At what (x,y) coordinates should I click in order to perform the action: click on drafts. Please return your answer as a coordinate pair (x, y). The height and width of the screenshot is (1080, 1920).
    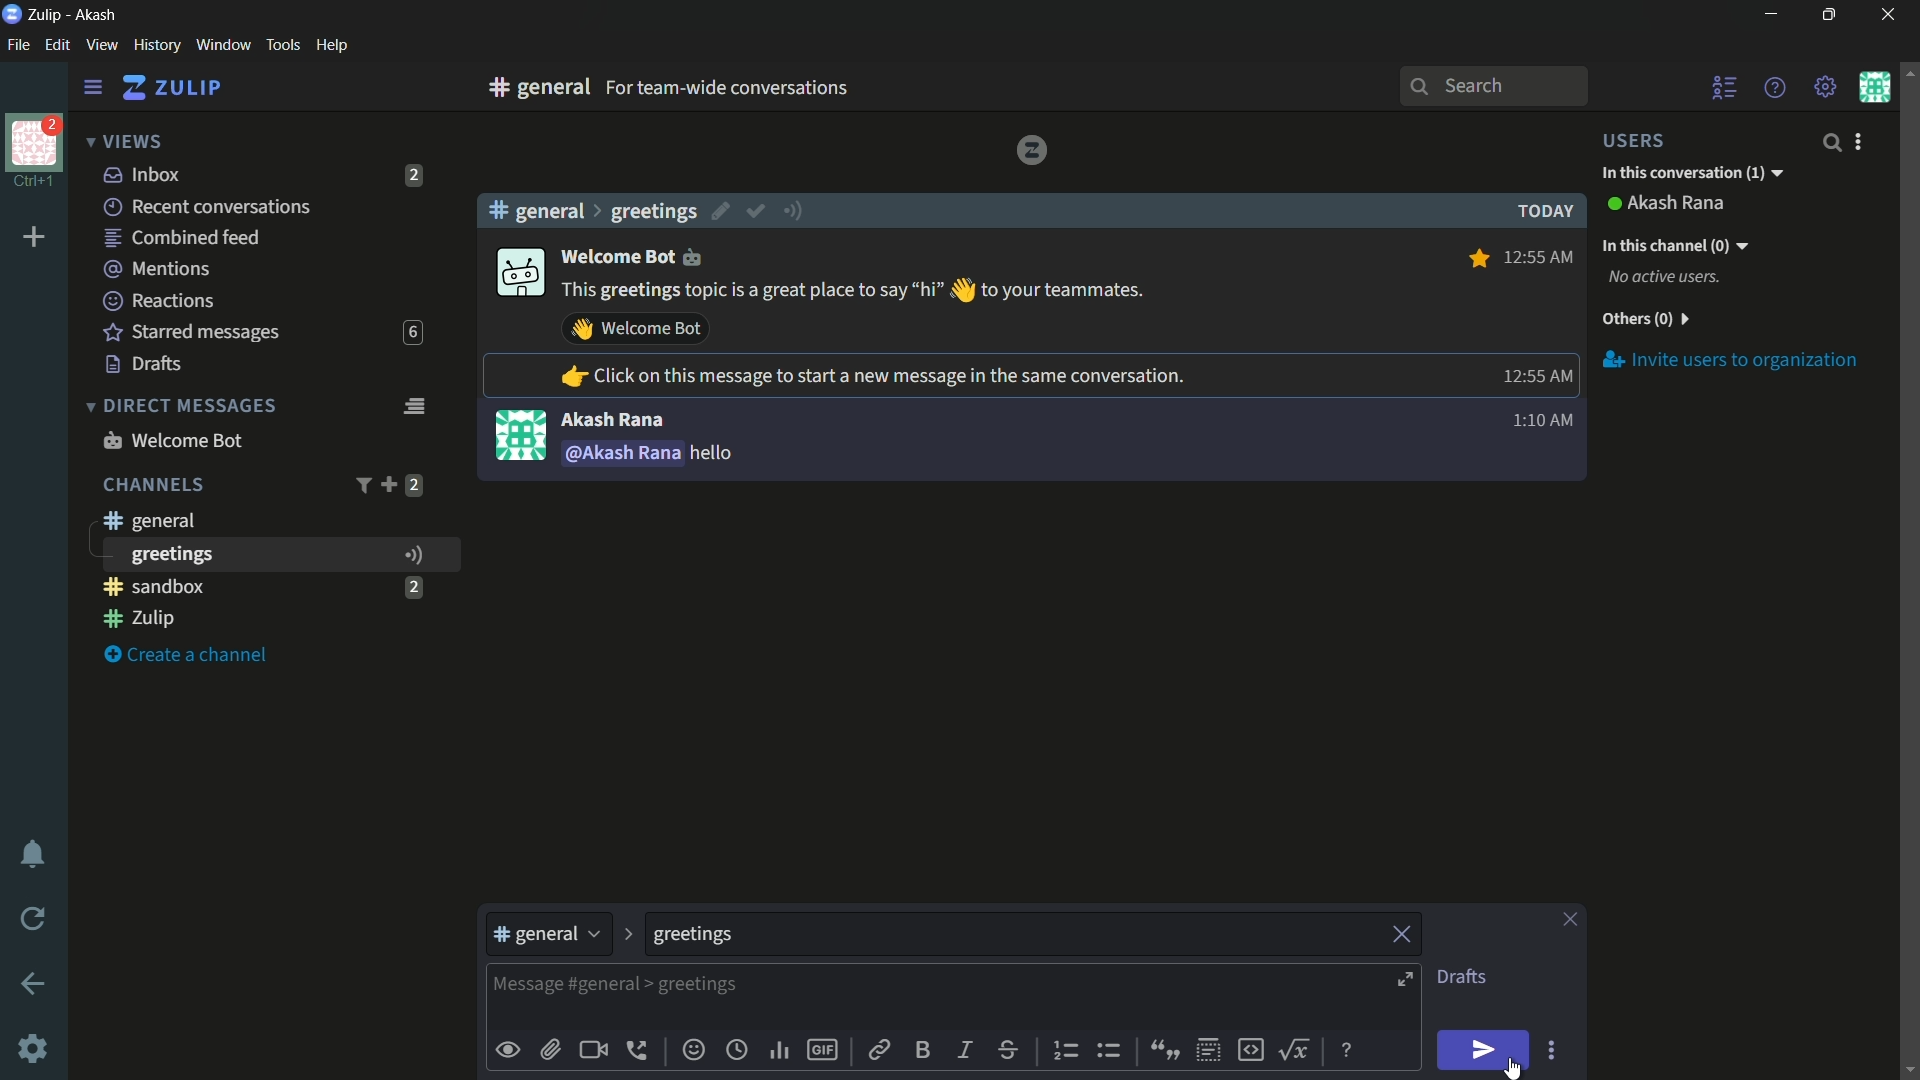
    Looking at the image, I should click on (1461, 977).